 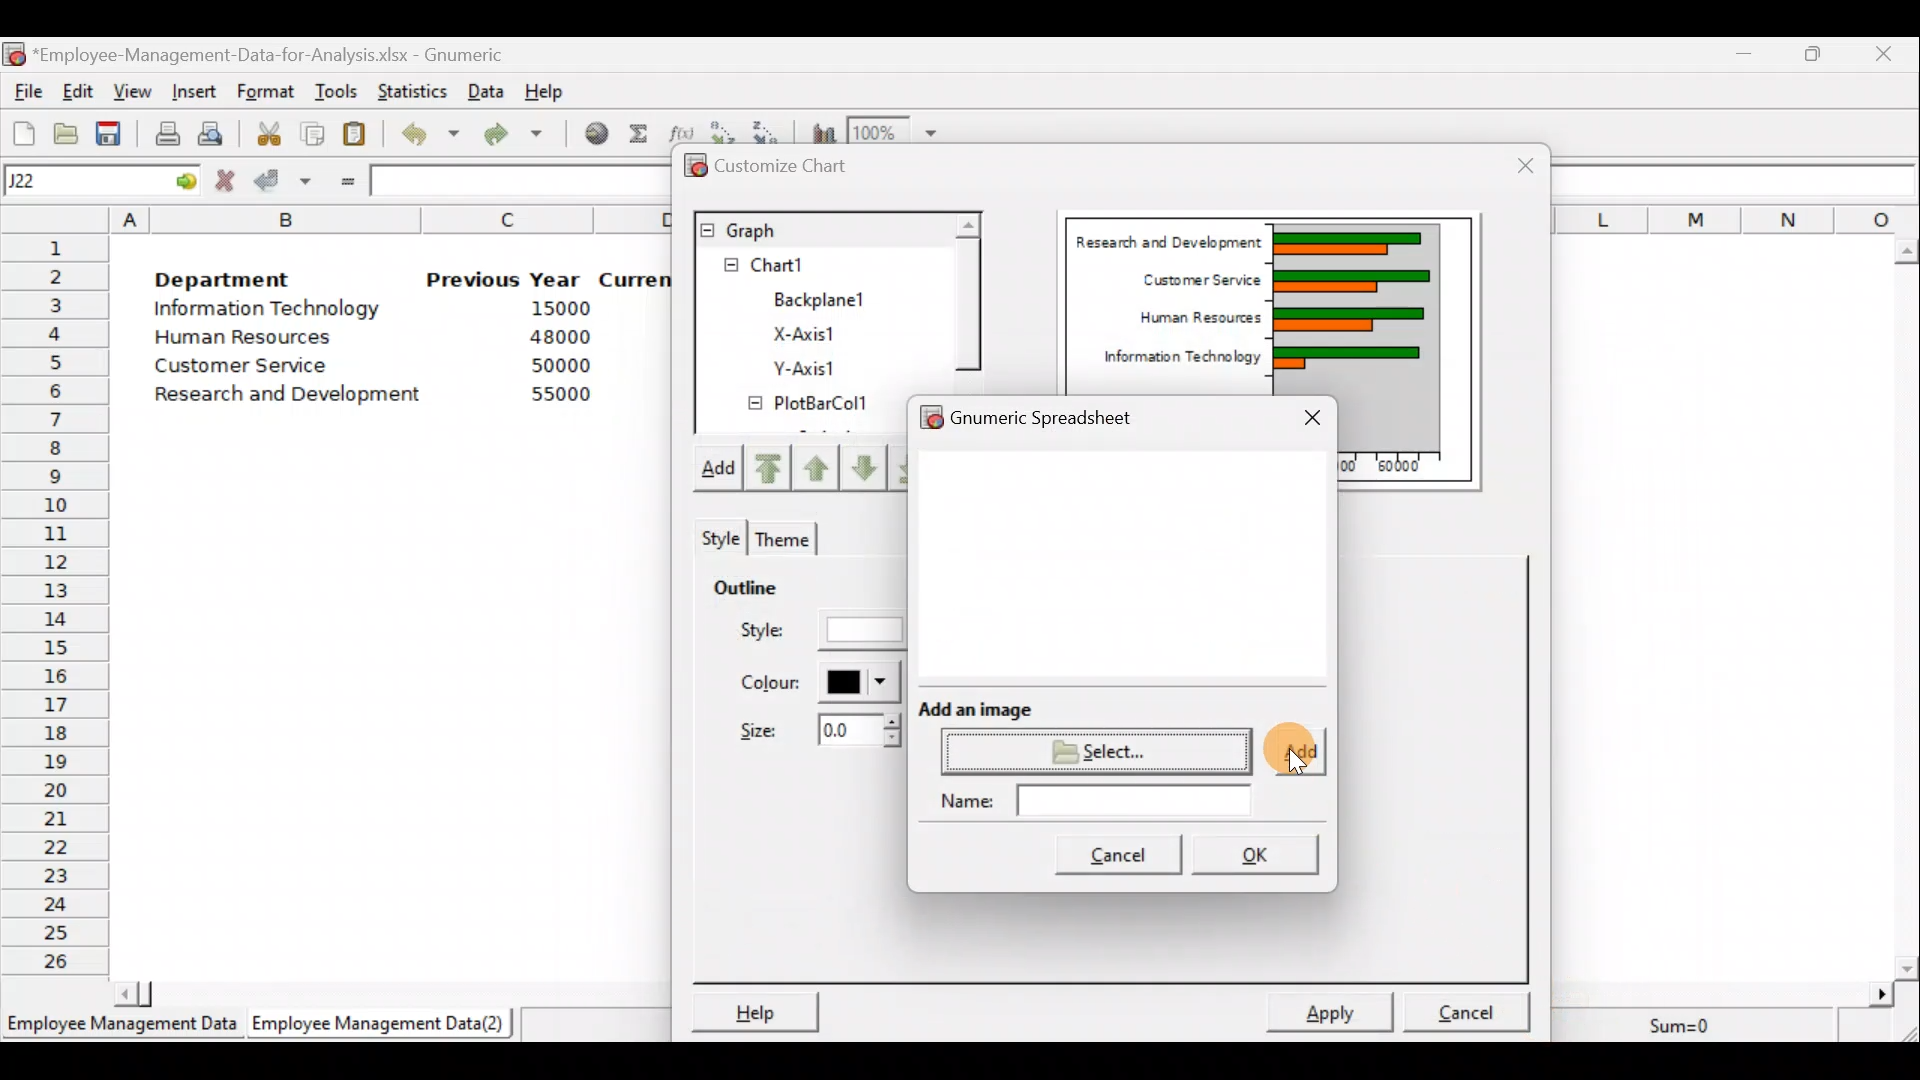 What do you see at coordinates (1104, 750) in the screenshot?
I see `Select` at bounding box center [1104, 750].